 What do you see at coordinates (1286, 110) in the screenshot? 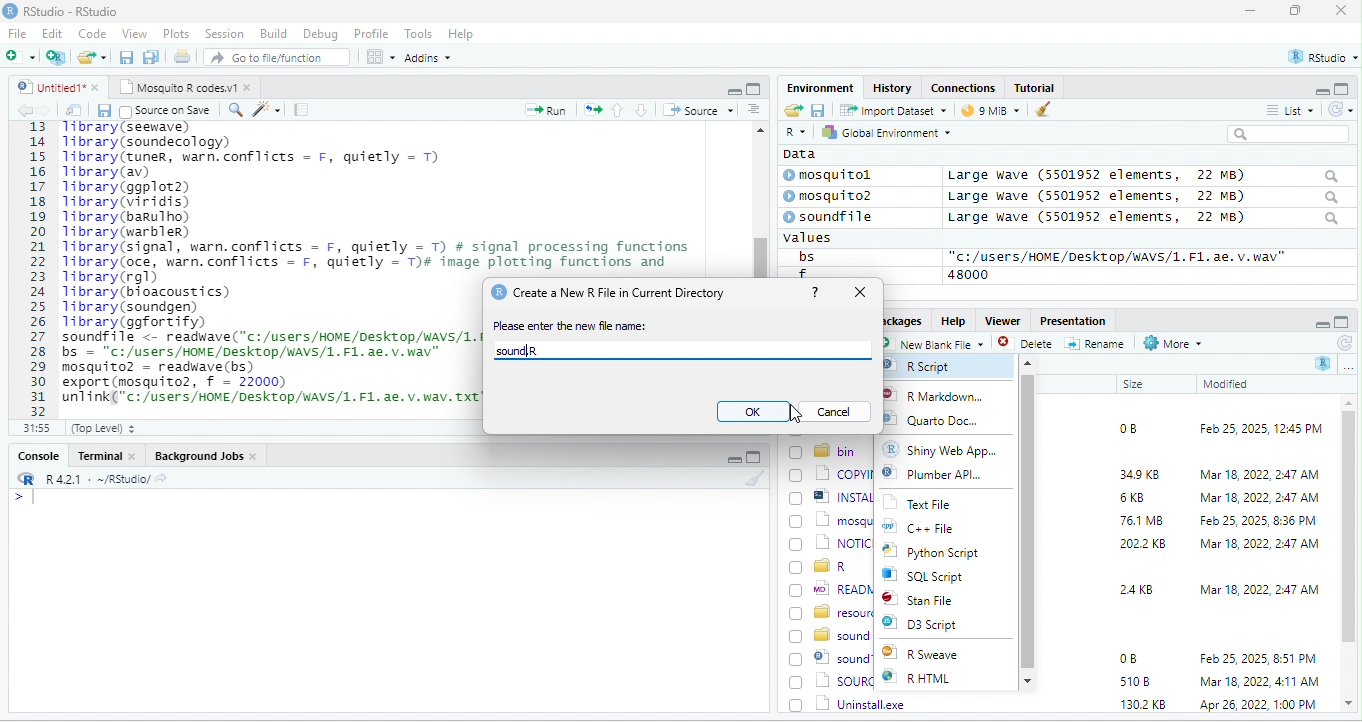
I see `= List ~` at bounding box center [1286, 110].